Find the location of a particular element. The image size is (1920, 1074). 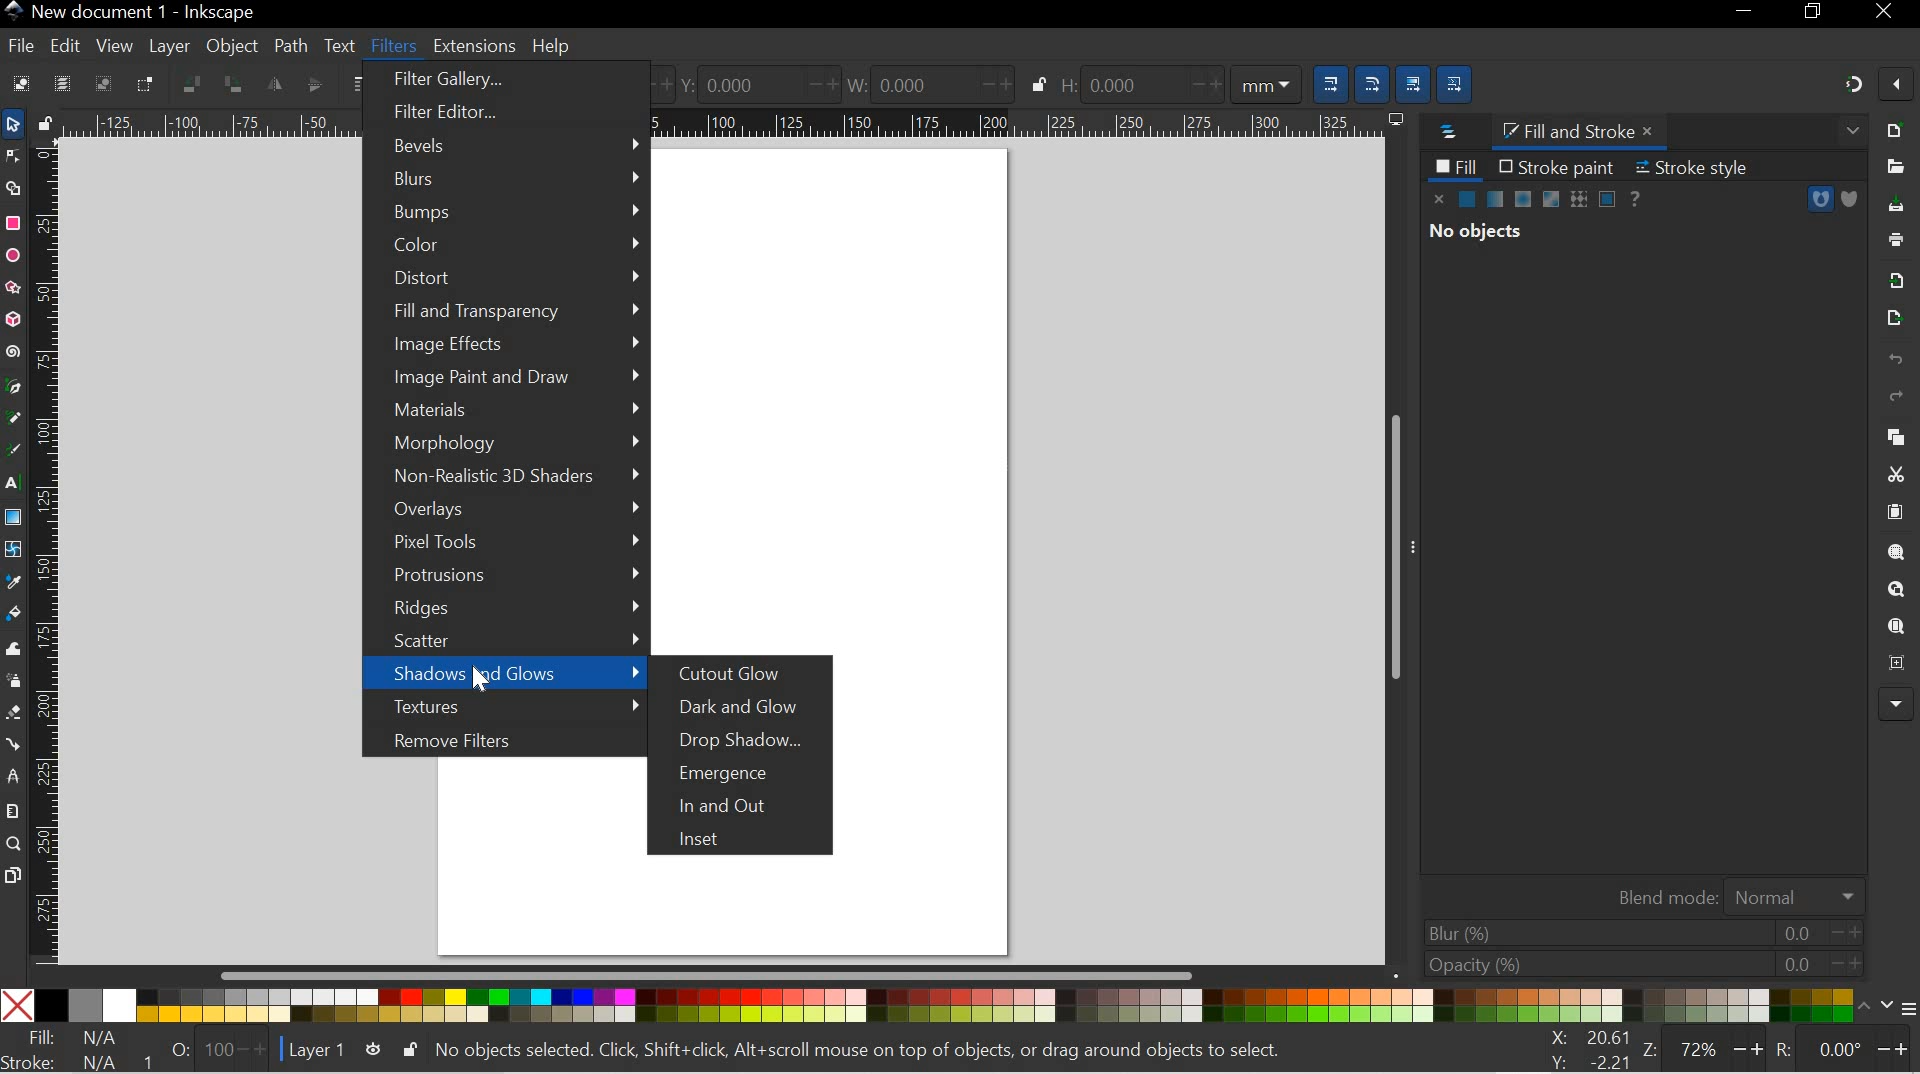

Y-AXIS is located at coordinates (752, 83).